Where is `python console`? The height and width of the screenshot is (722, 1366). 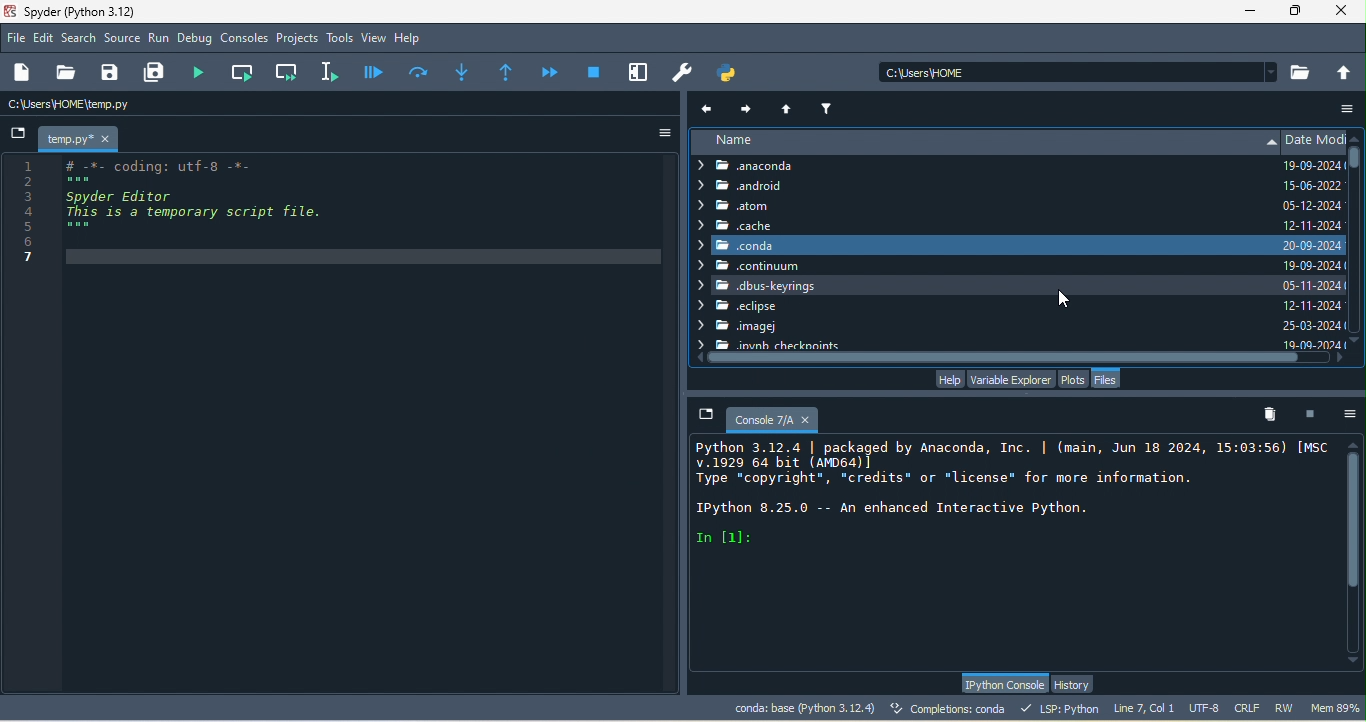 python console is located at coordinates (1003, 684).